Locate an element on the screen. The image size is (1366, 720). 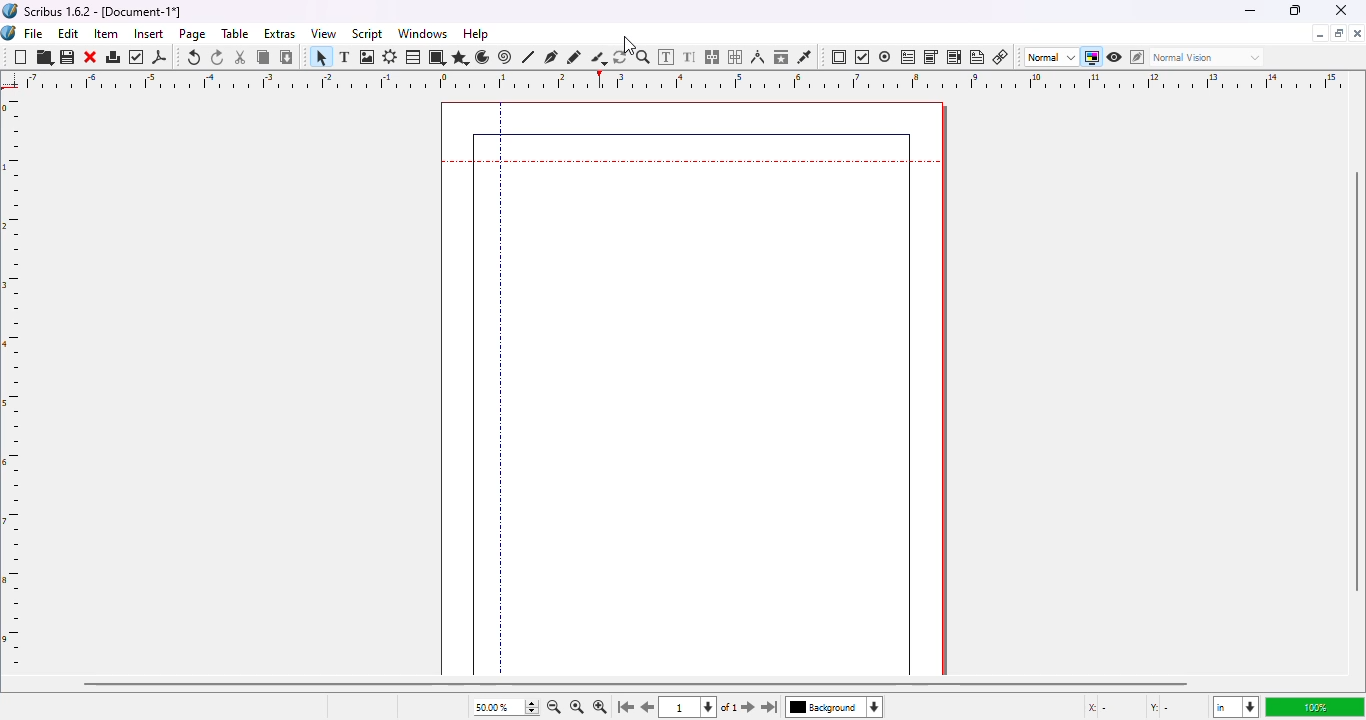
zoom to 100% is located at coordinates (575, 708).